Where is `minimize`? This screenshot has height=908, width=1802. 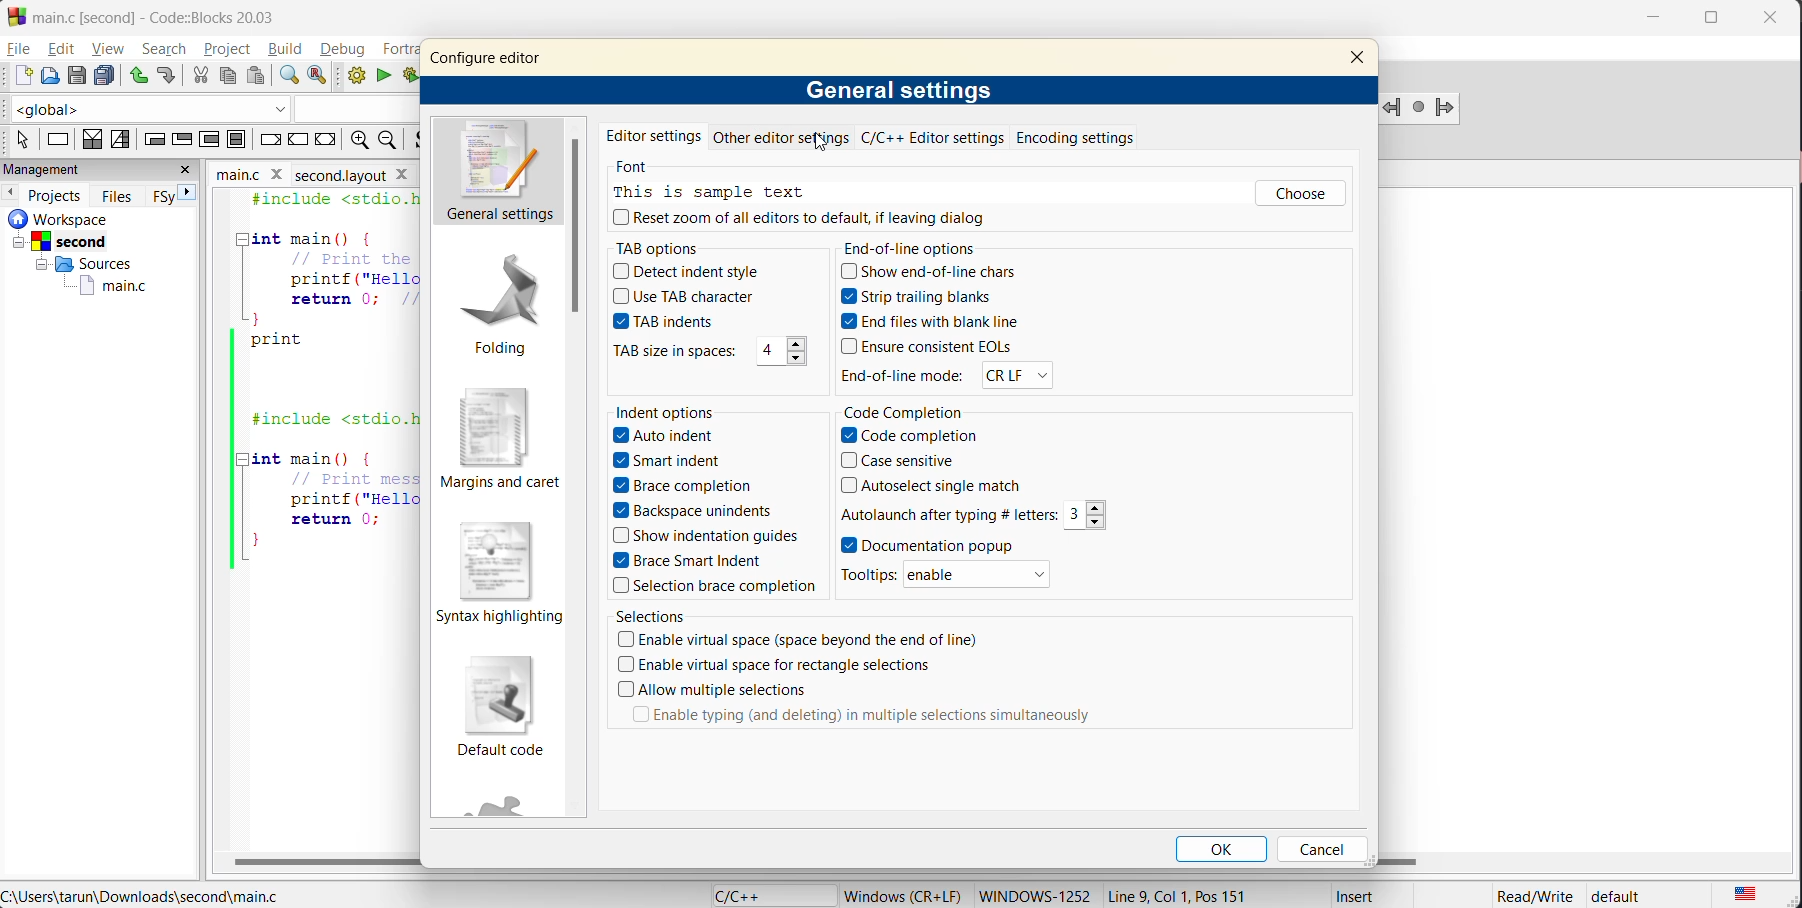 minimize is located at coordinates (1661, 16).